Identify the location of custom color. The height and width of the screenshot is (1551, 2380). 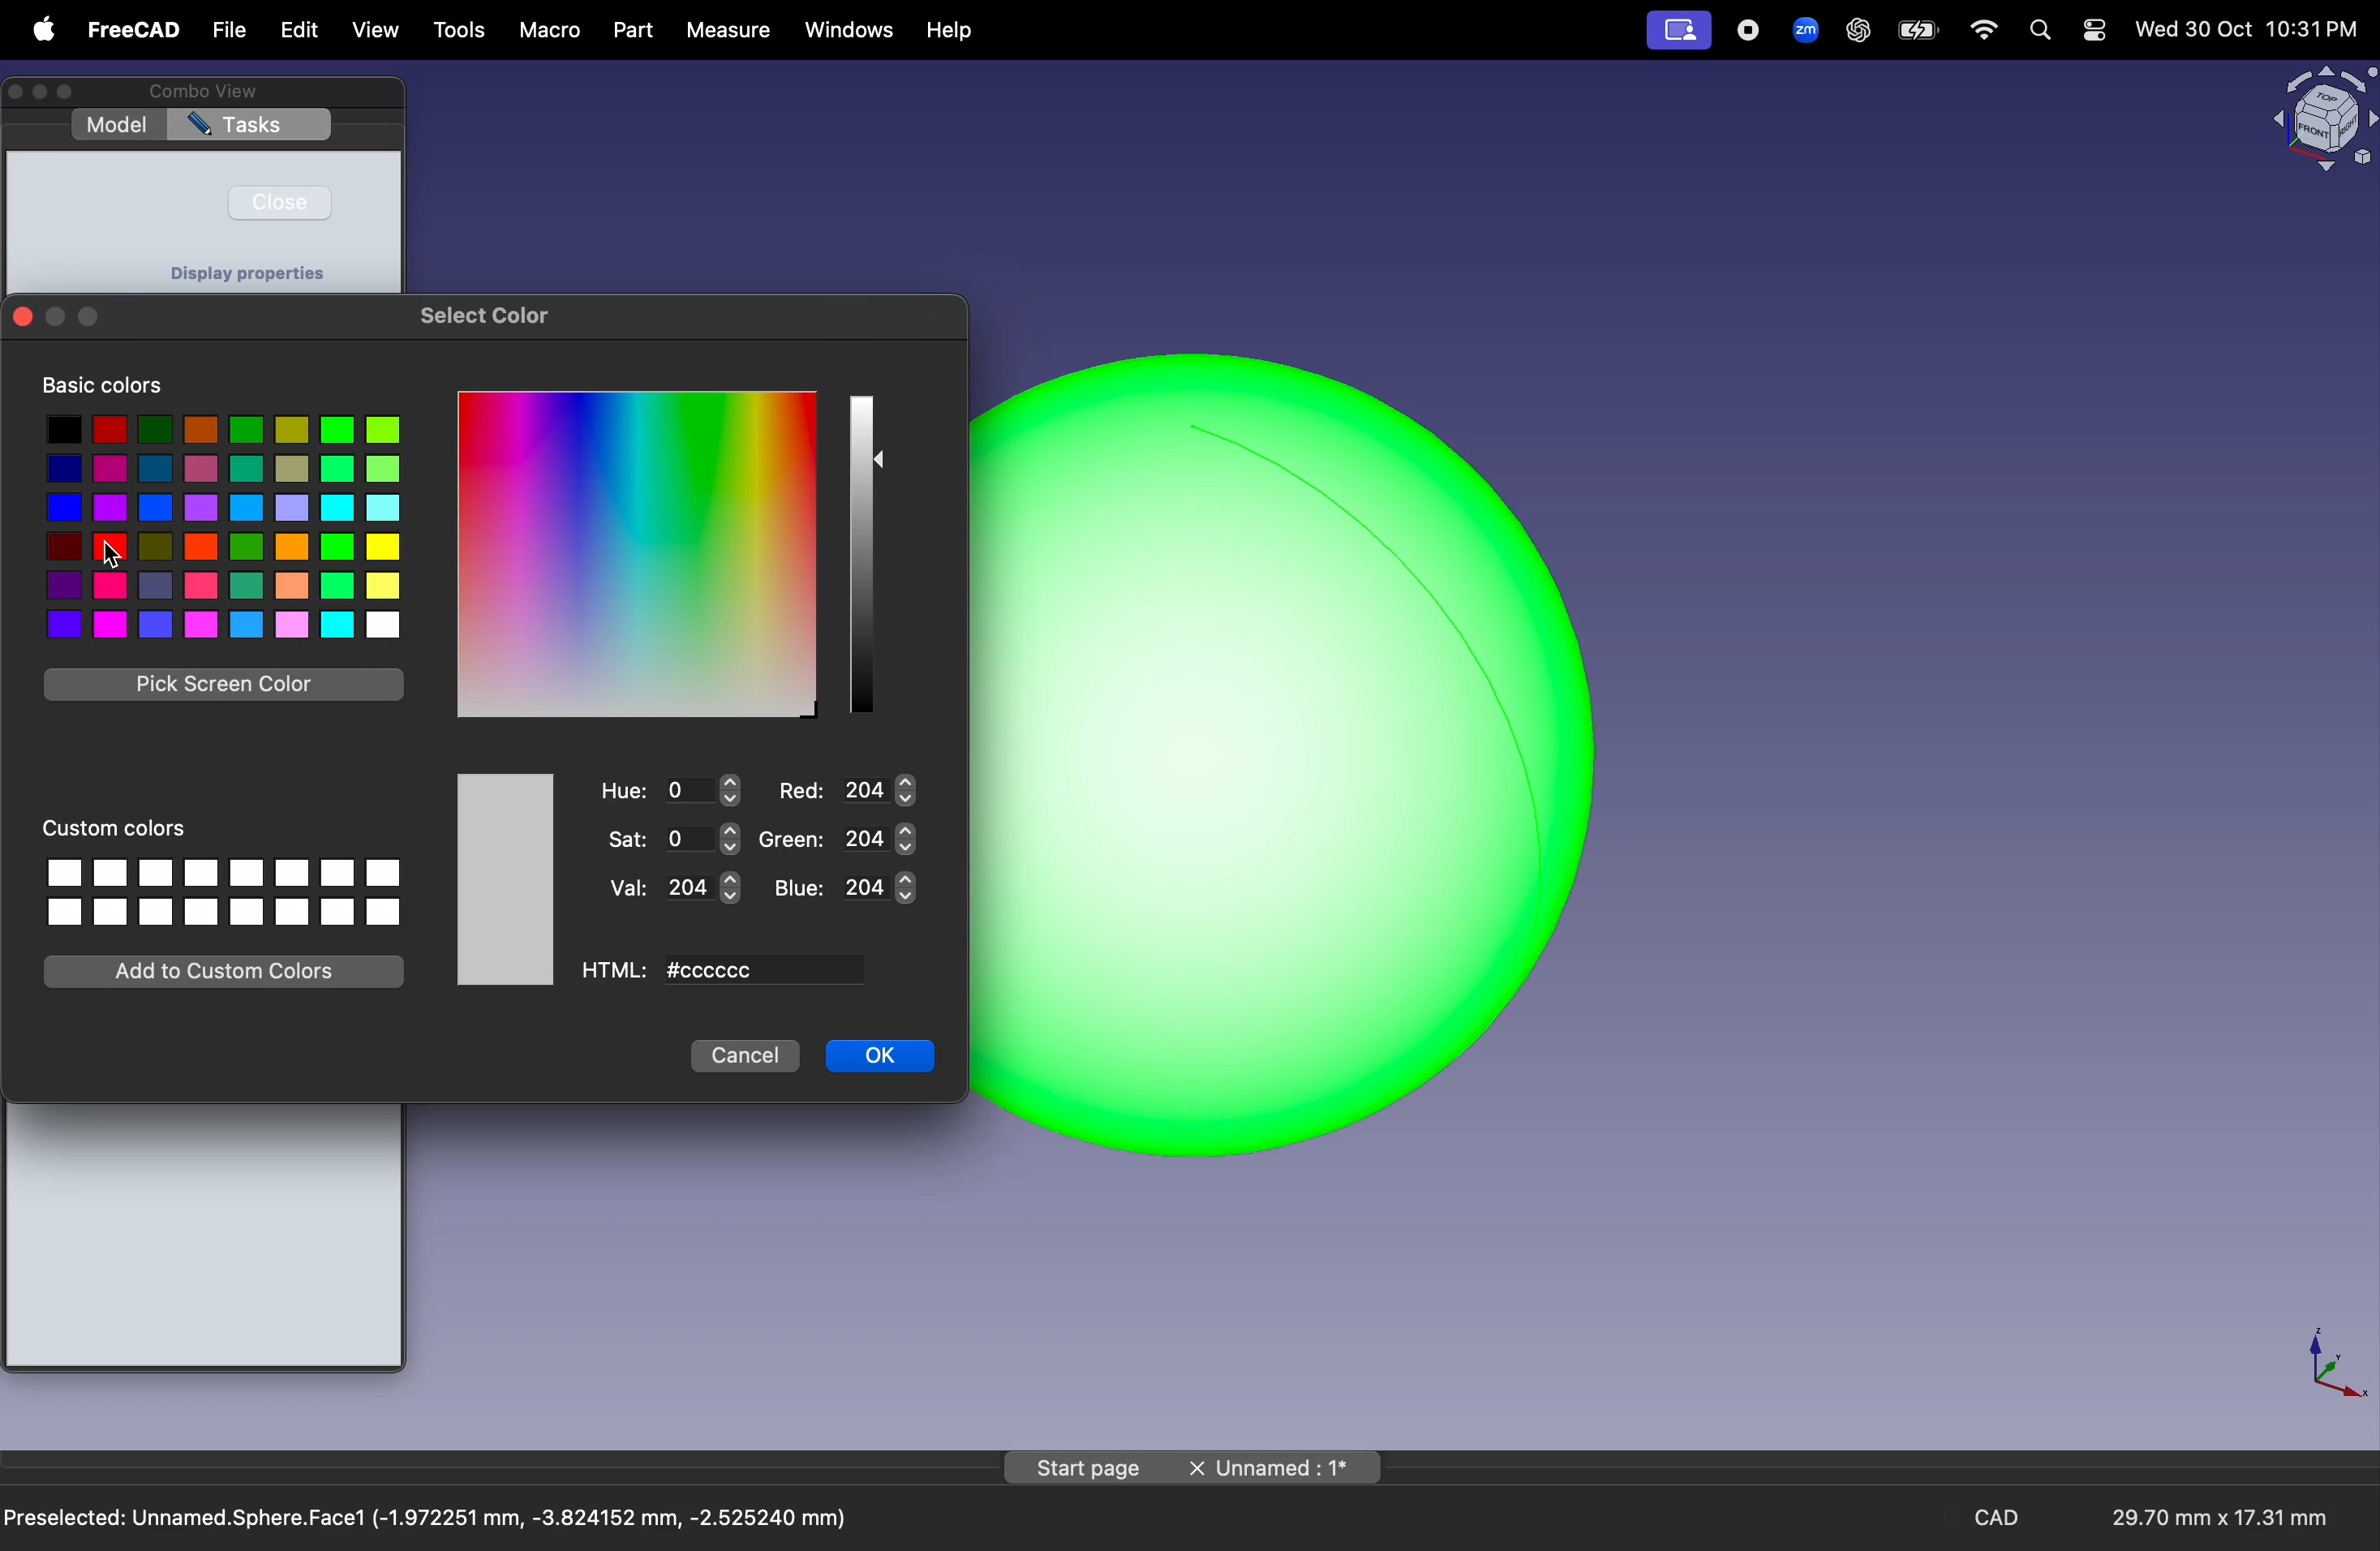
(125, 825).